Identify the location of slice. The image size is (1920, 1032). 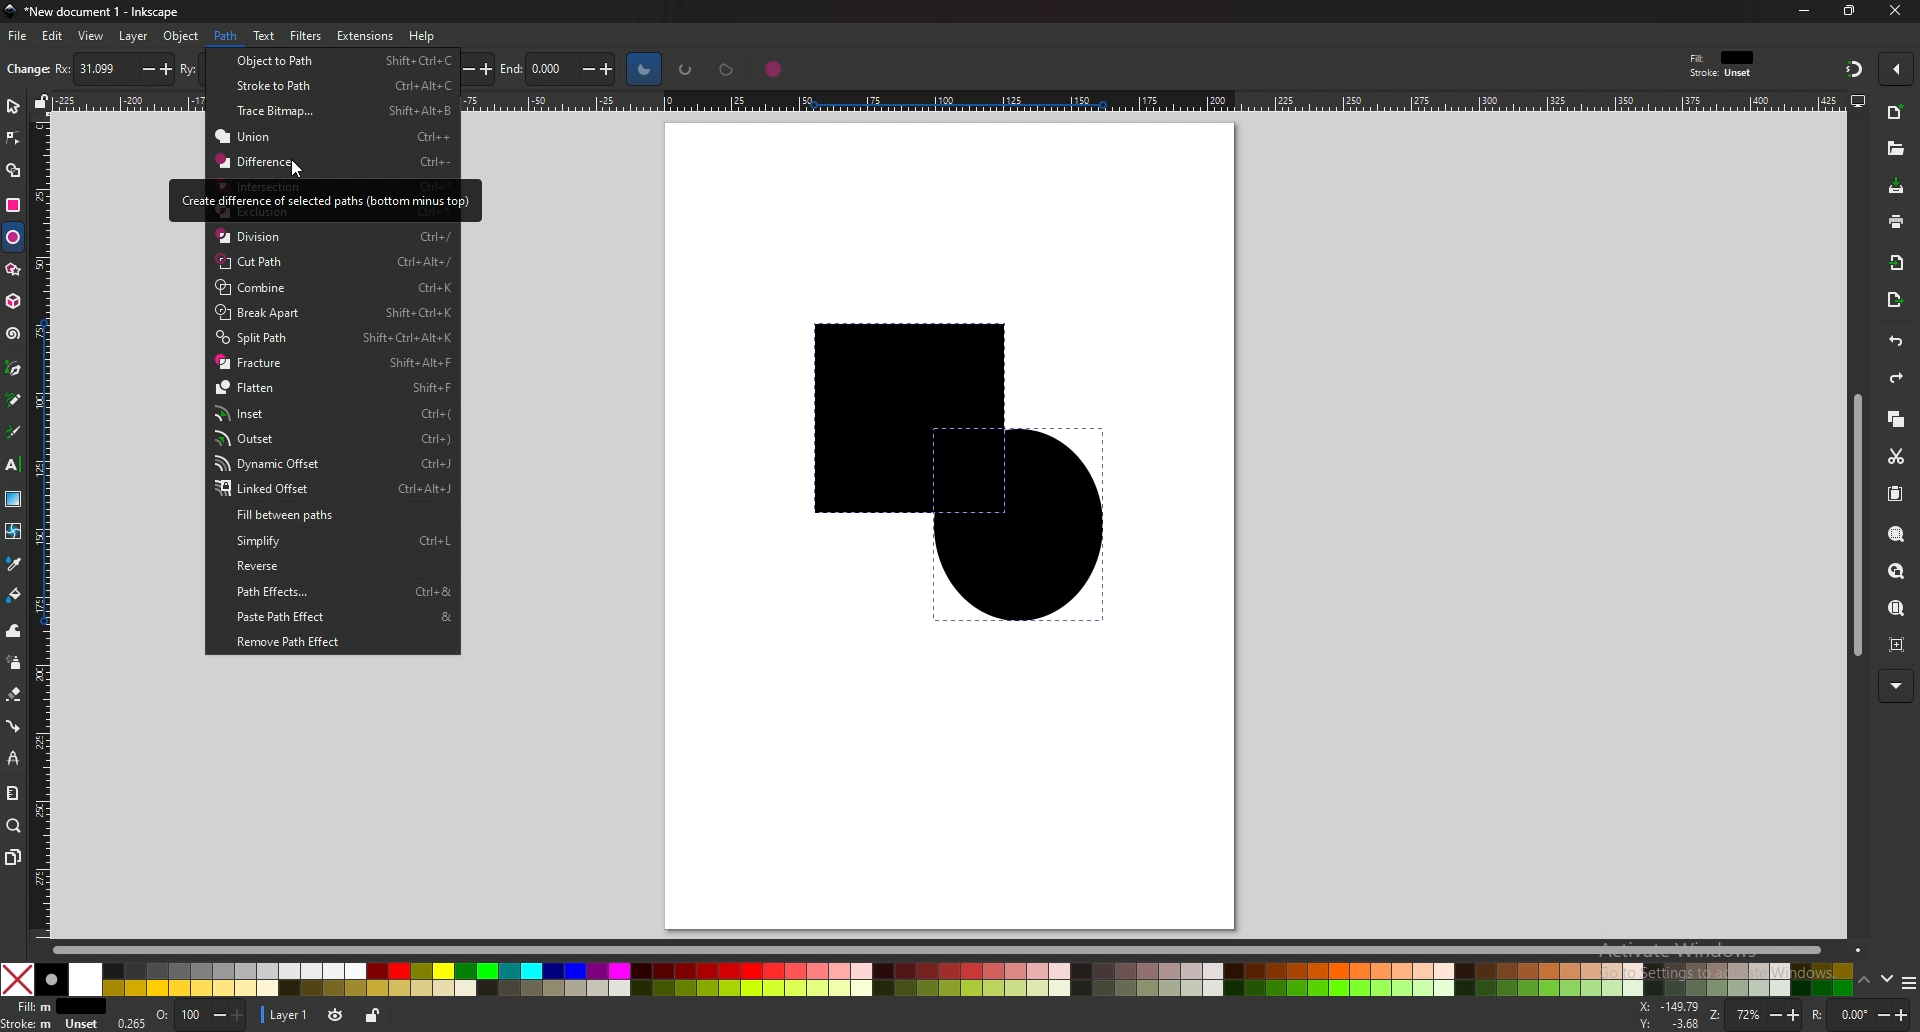
(644, 68).